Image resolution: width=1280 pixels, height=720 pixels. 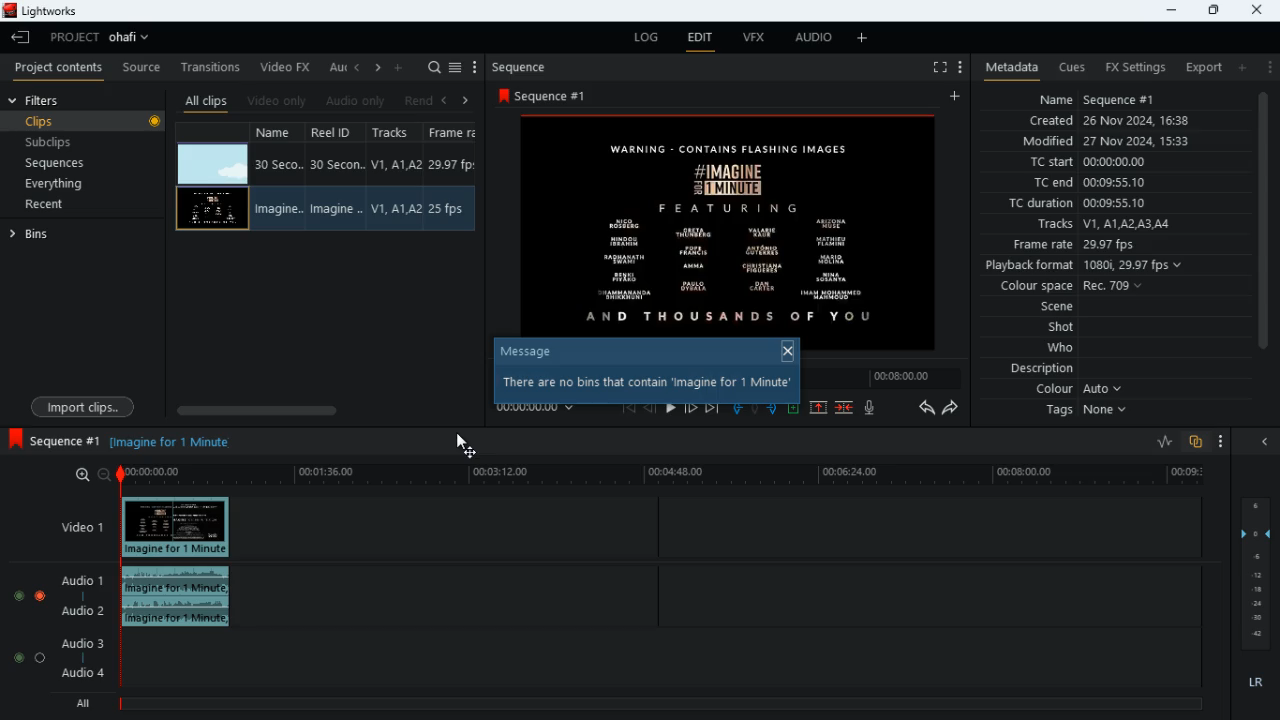 I want to click on Name, so click(x=278, y=164).